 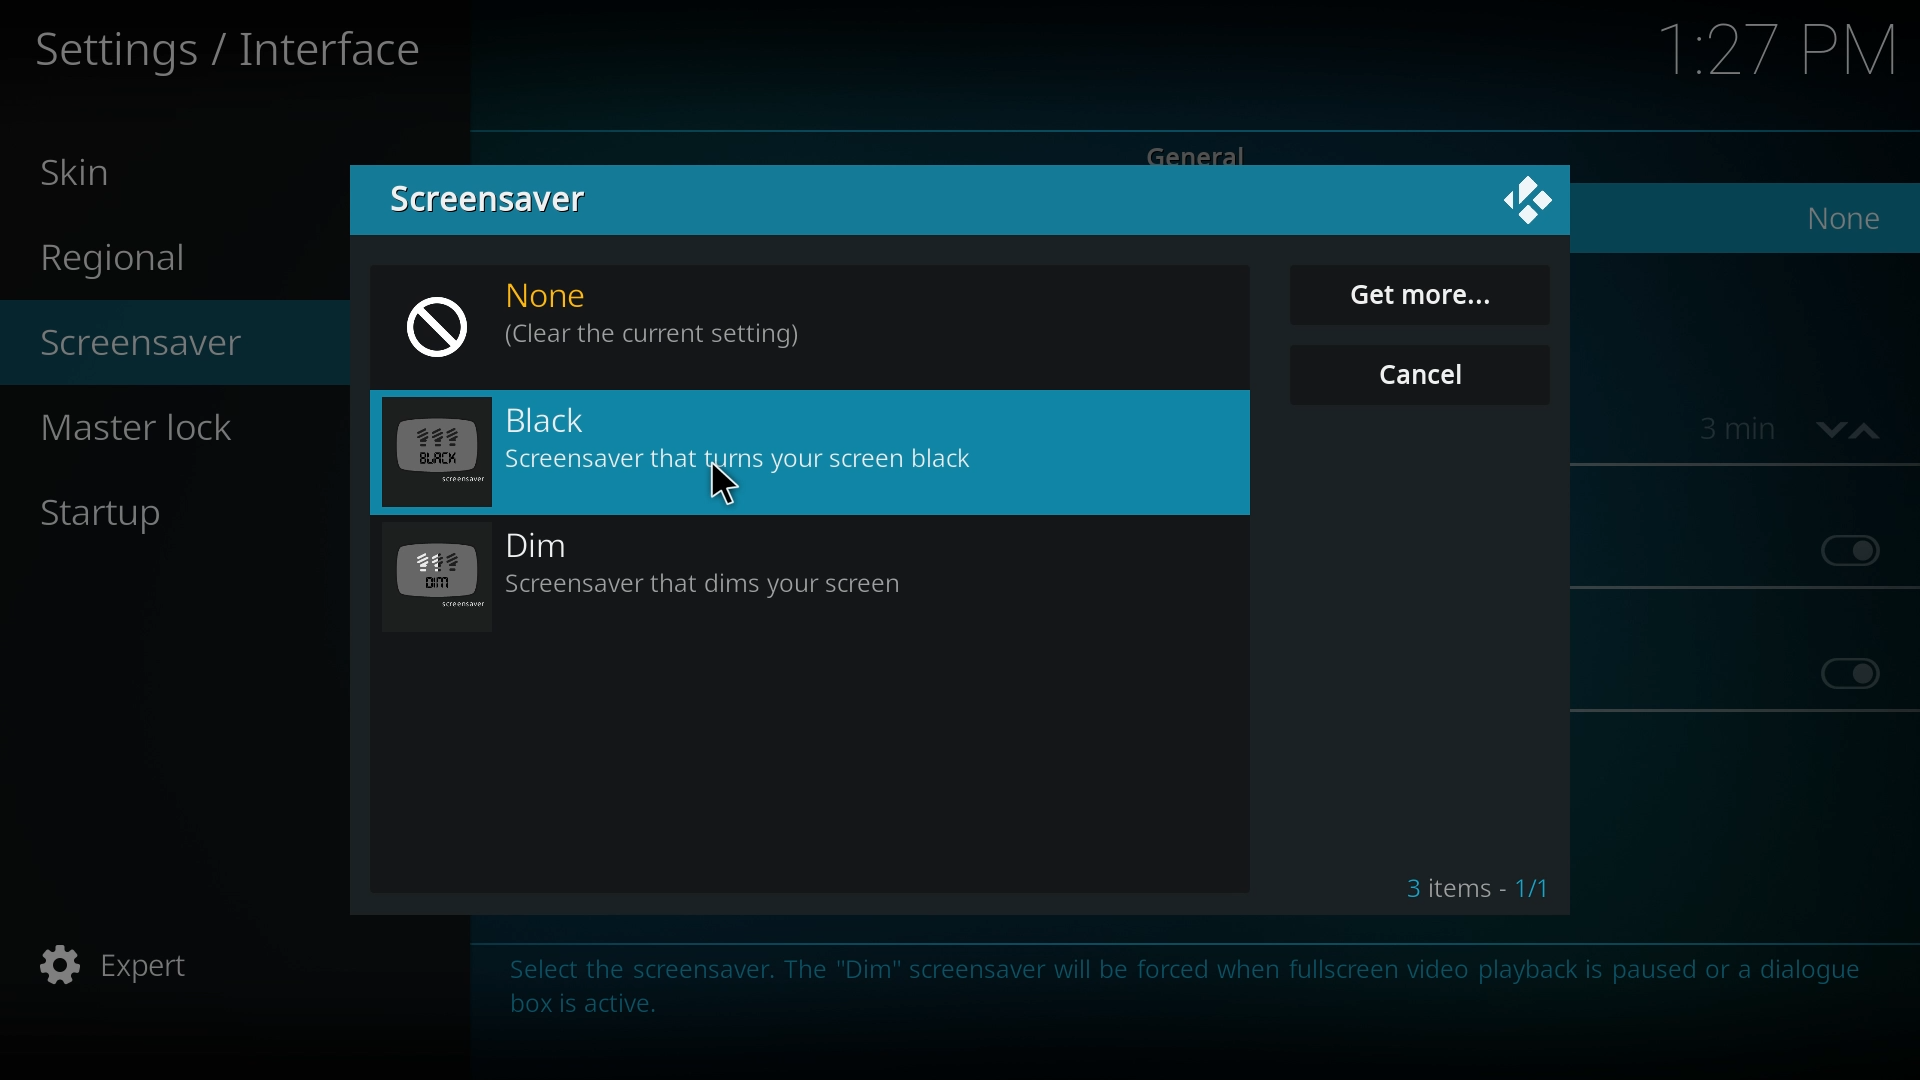 What do you see at coordinates (1850, 550) in the screenshot?
I see `off` at bounding box center [1850, 550].